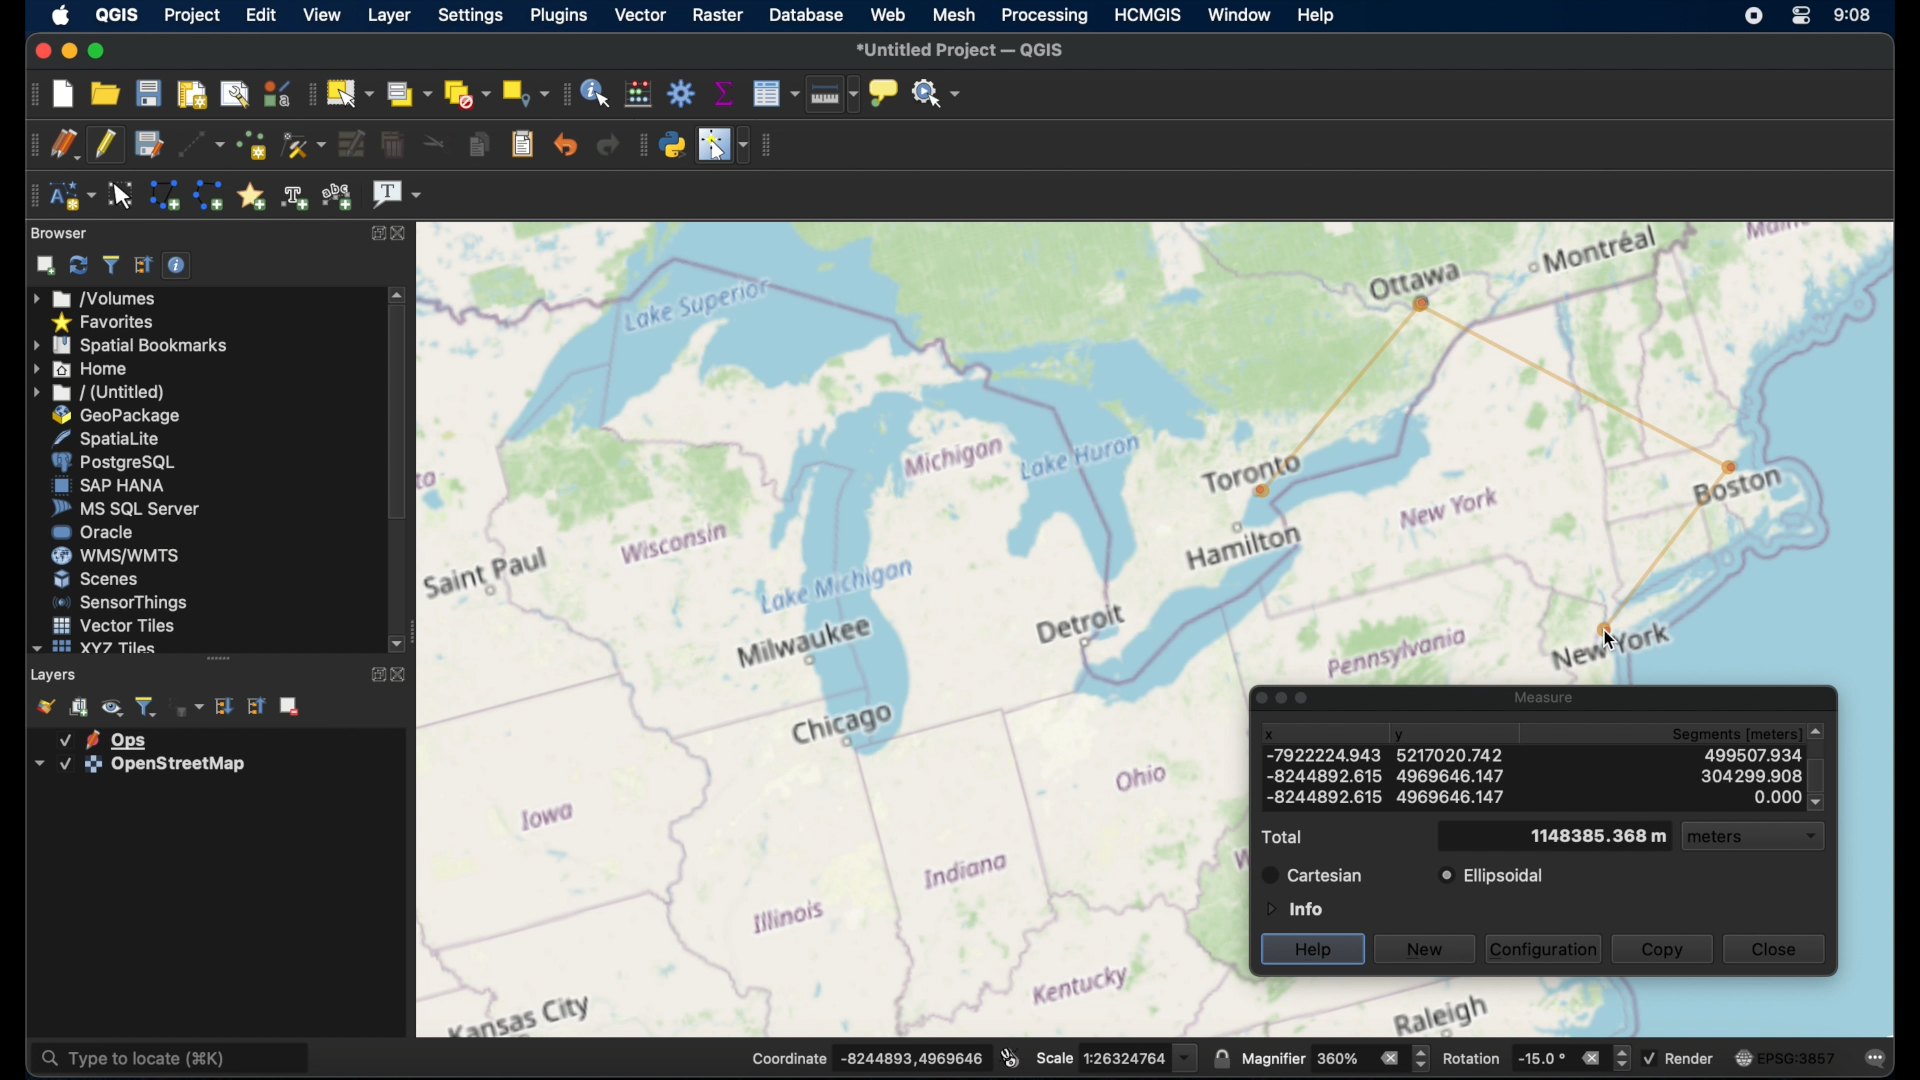 The image size is (1920, 1080). I want to click on segments, so click(1757, 753).